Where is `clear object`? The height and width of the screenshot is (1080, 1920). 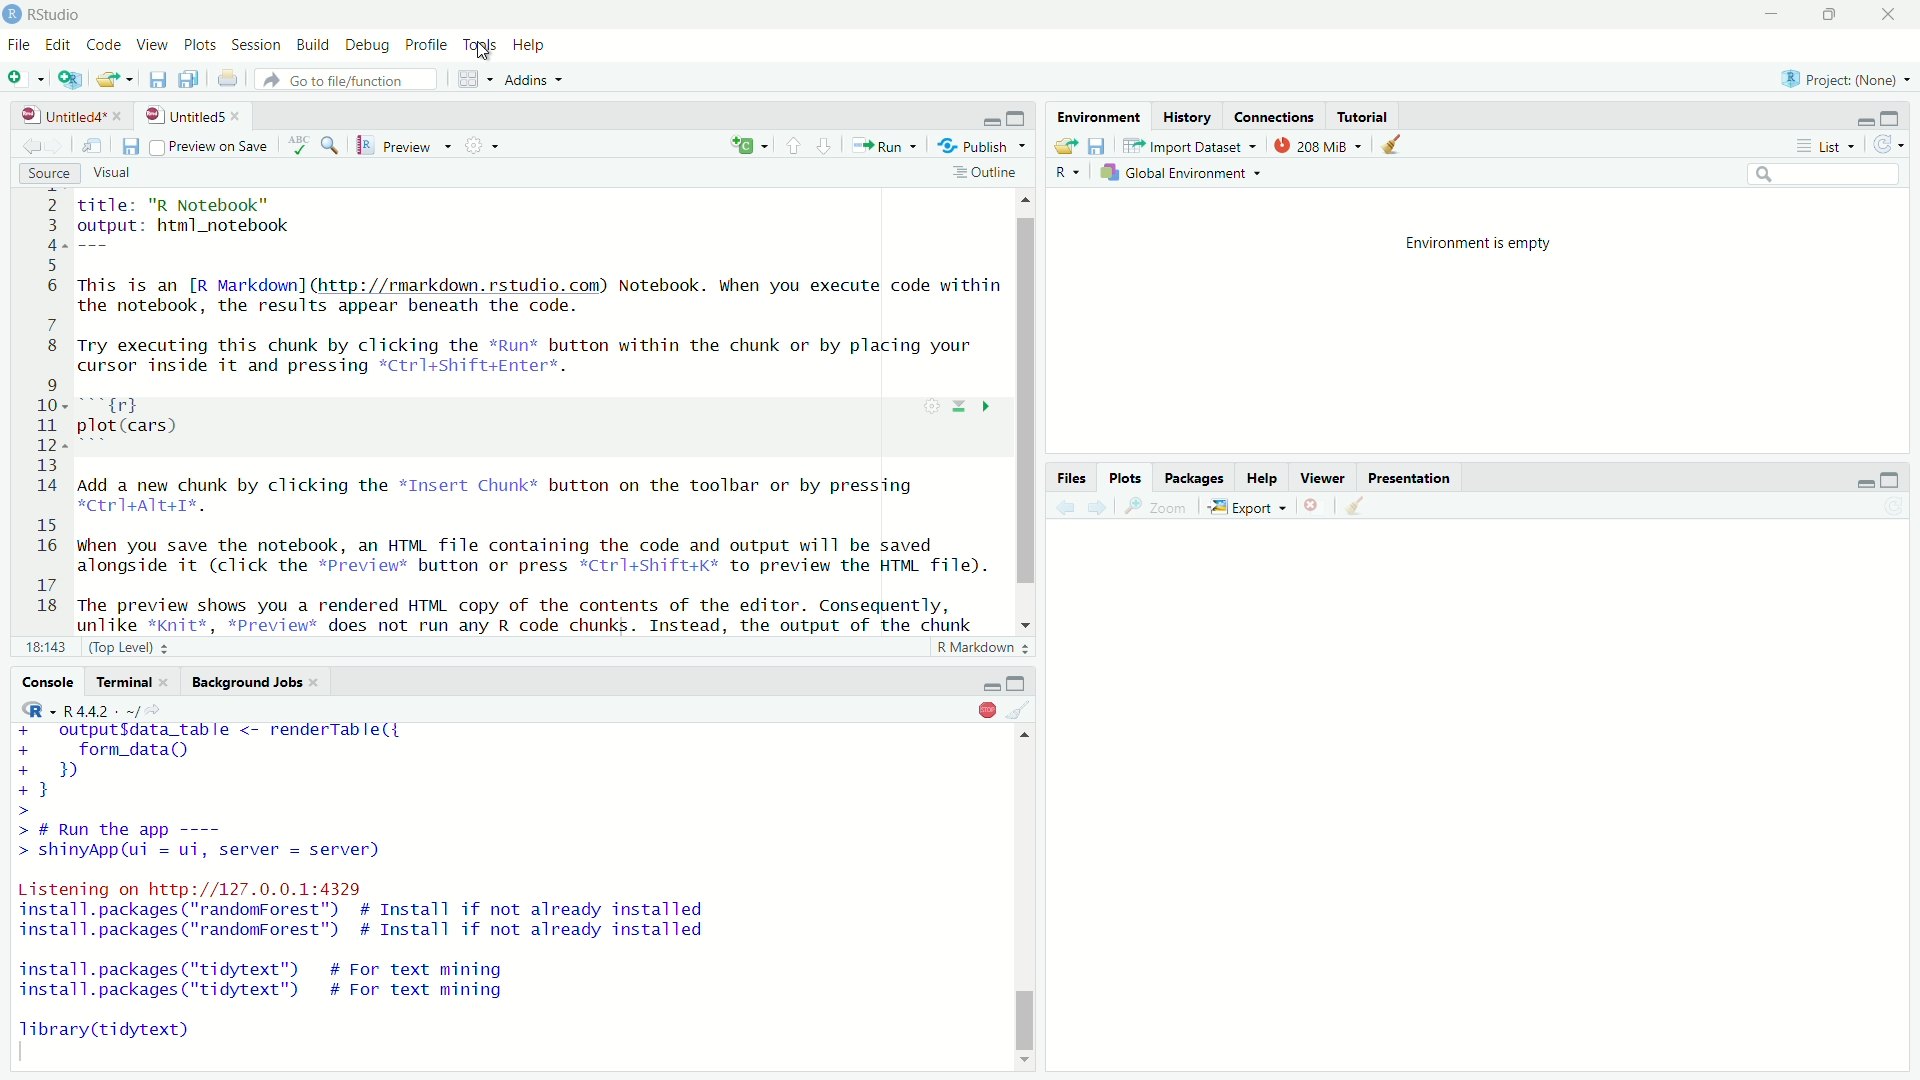 clear object is located at coordinates (1019, 710).